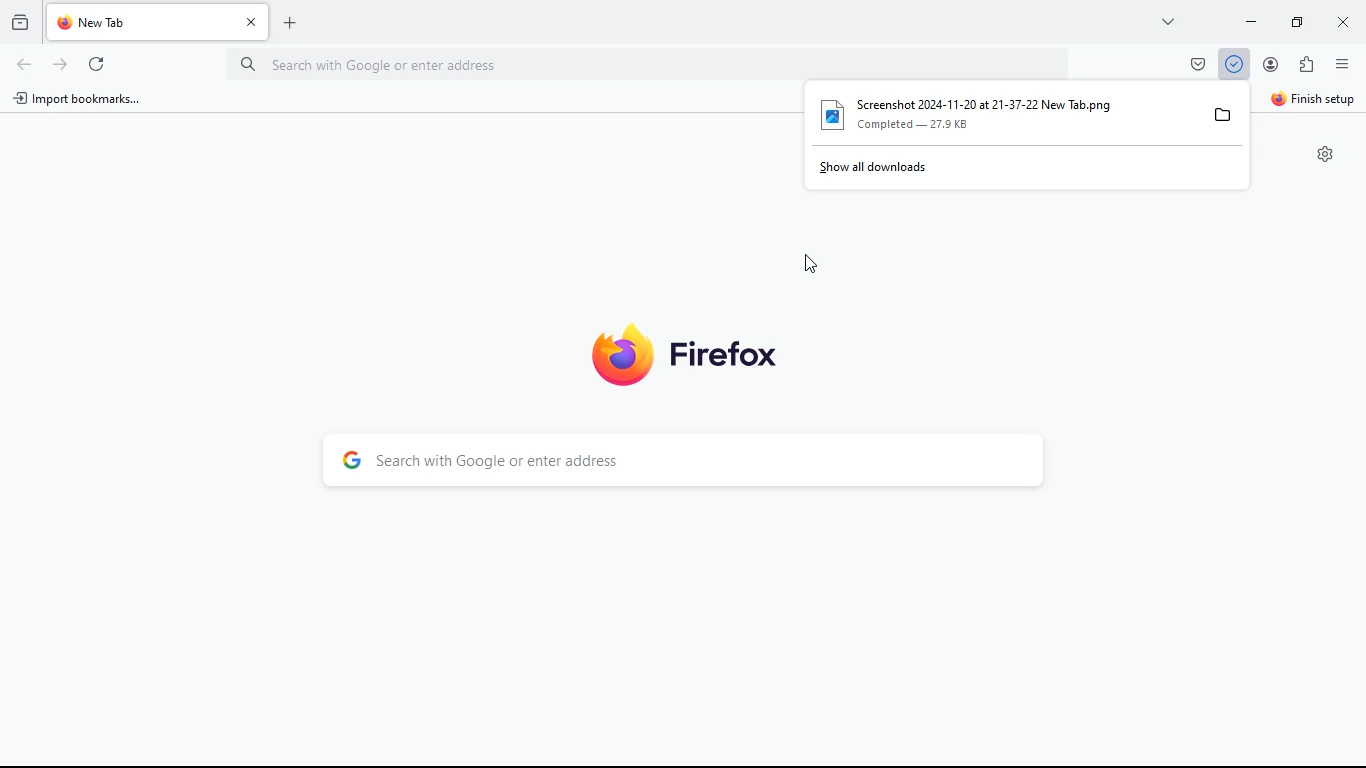 This screenshot has height=768, width=1366. What do you see at coordinates (1234, 66) in the screenshot?
I see `Download` at bounding box center [1234, 66].